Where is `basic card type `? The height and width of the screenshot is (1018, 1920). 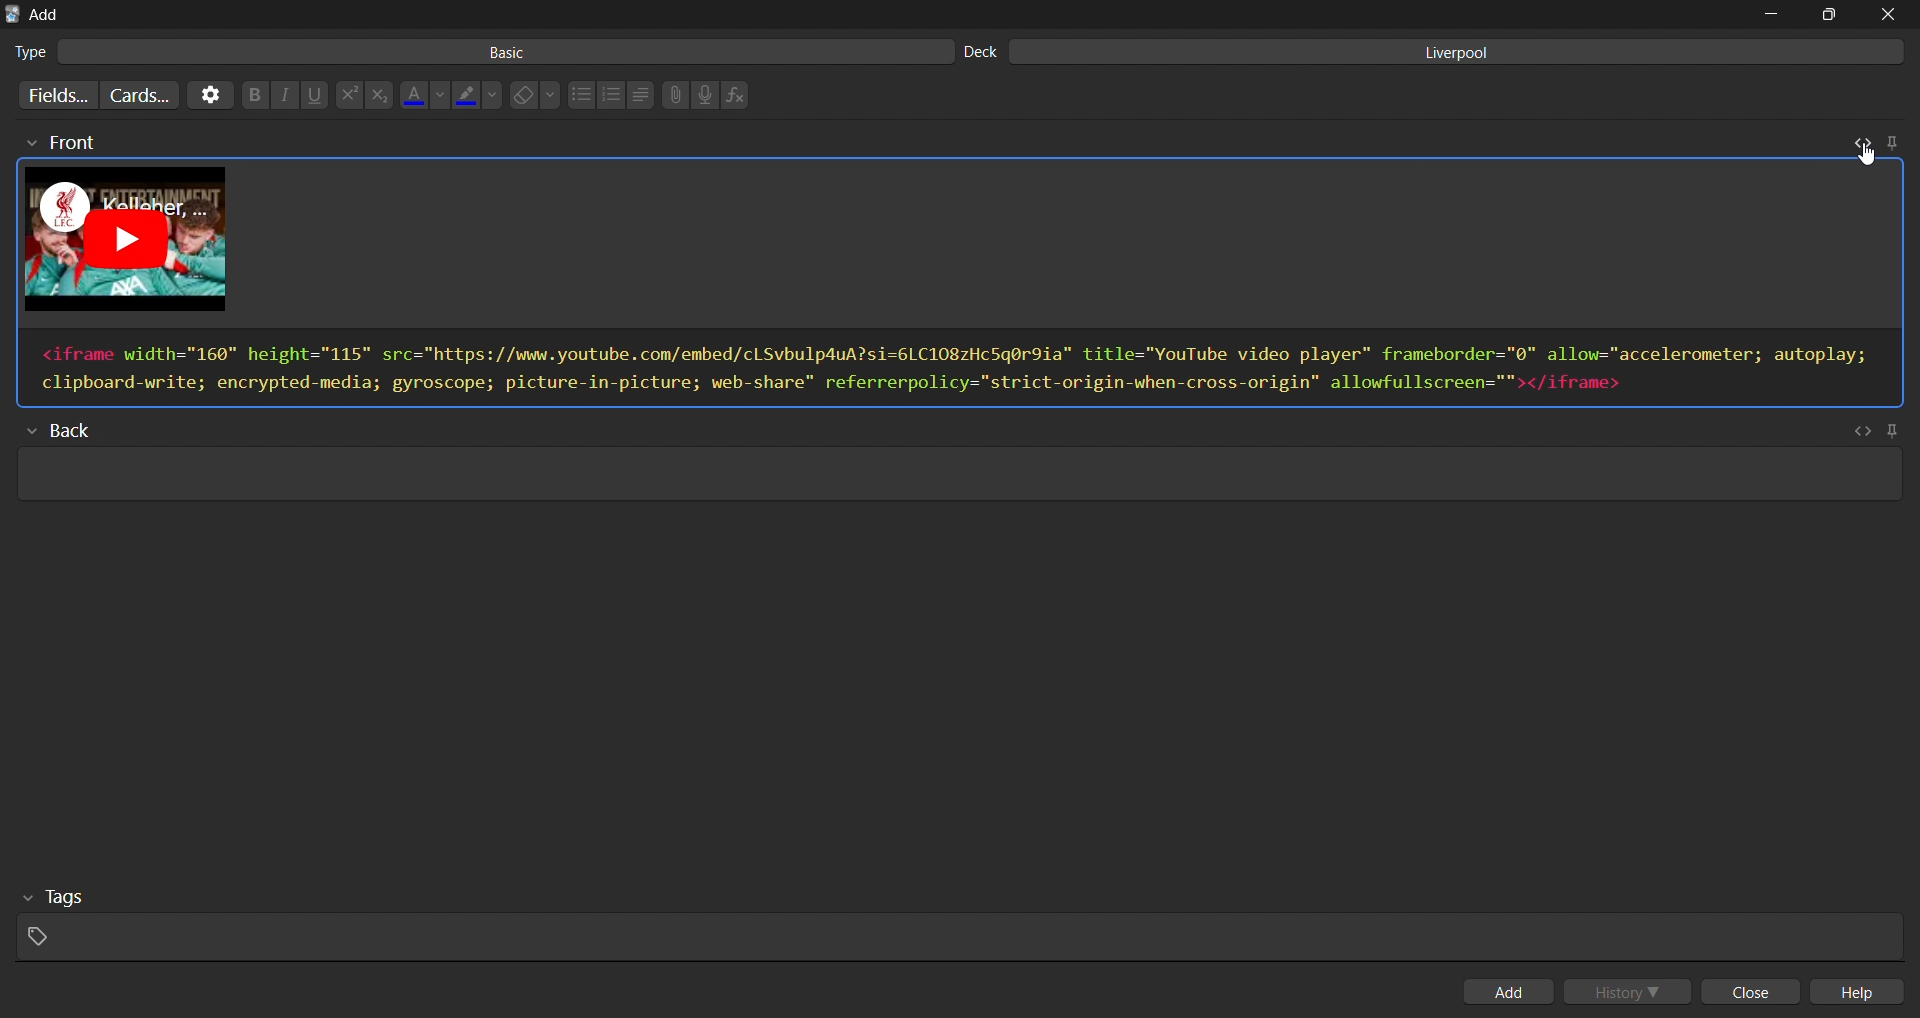
basic card type  is located at coordinates (478, 52).